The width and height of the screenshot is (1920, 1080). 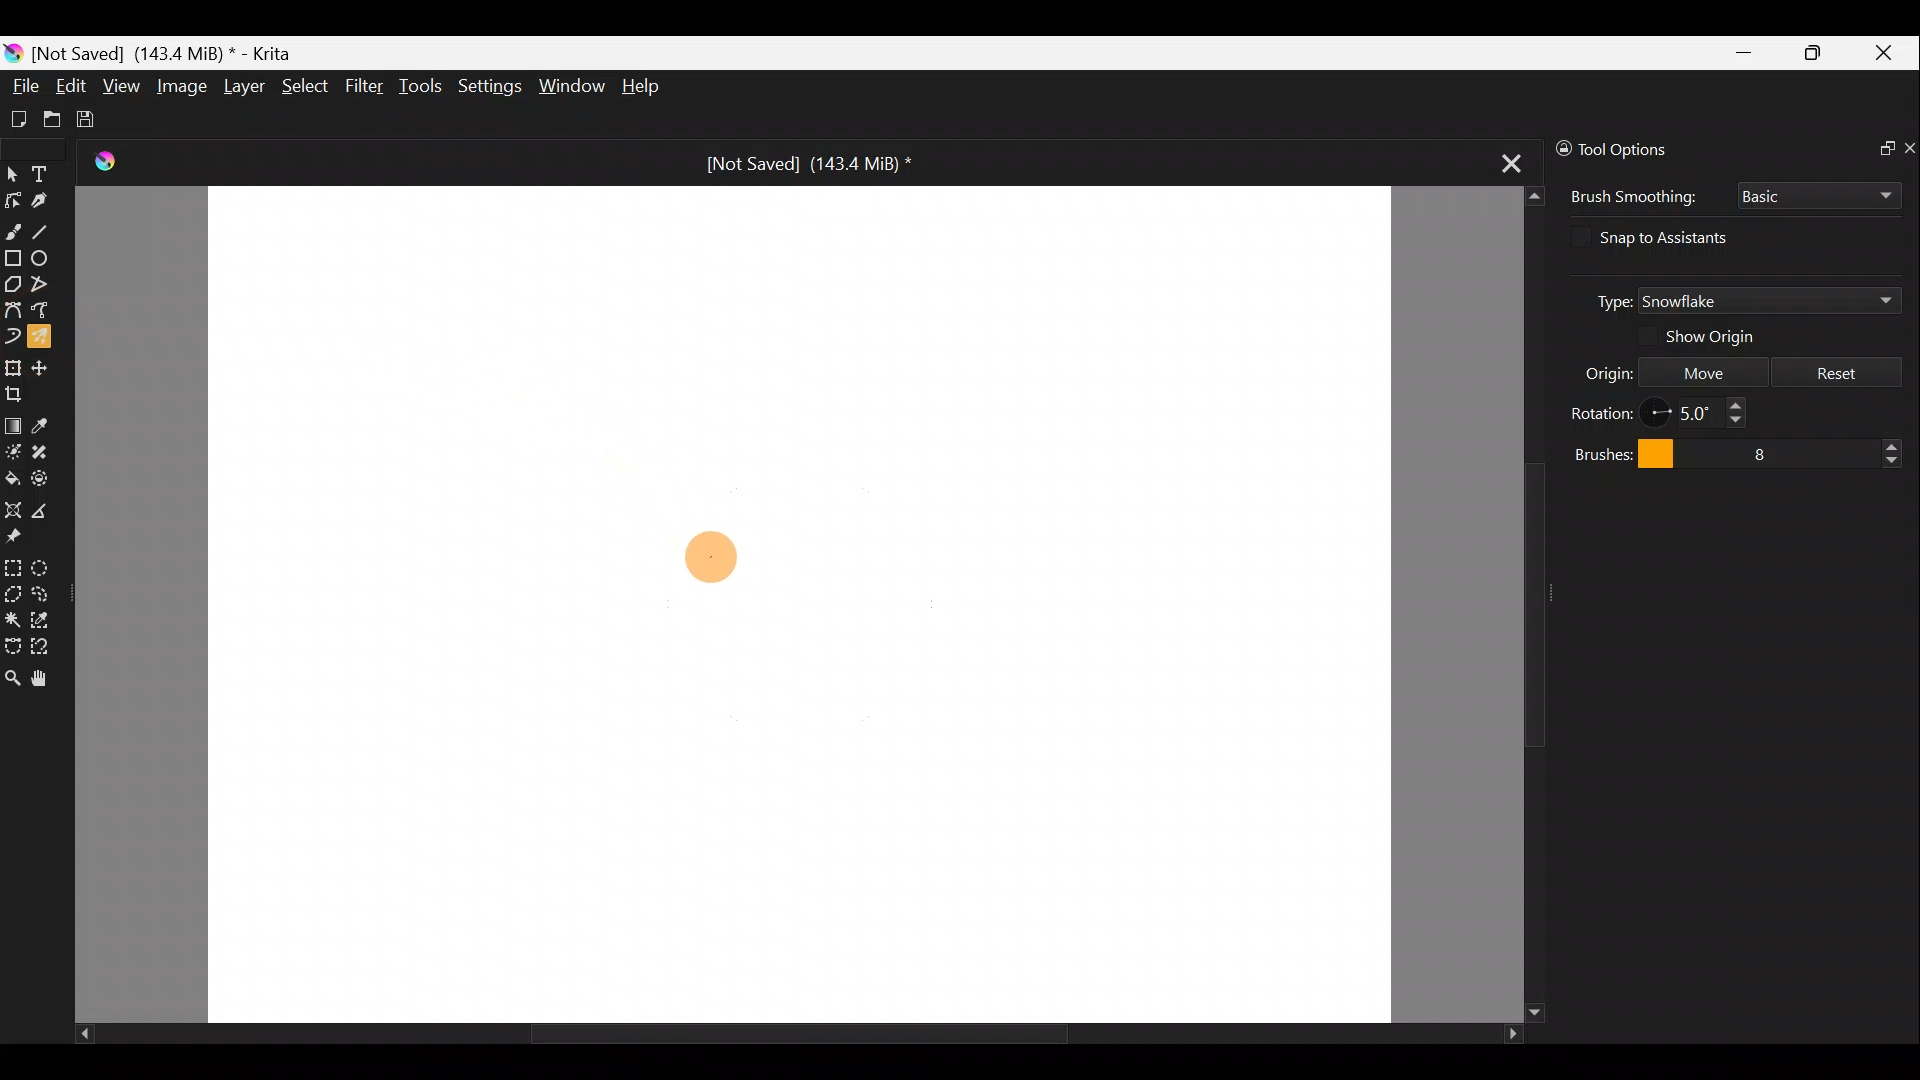 What do you see at coordinates (12, 565) in the screenshot?
I see `Rectangular selection tool` at bounding box center [12, 565].